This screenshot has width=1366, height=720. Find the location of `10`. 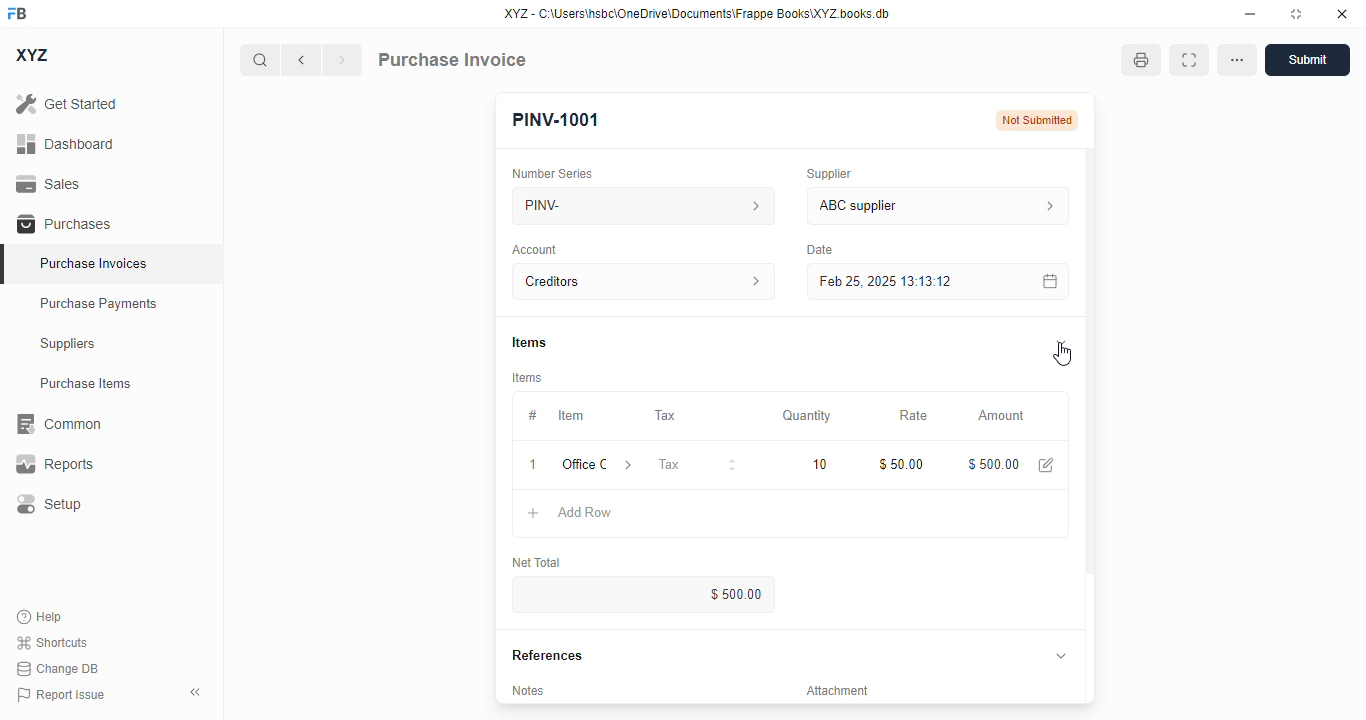

10 is located at coordinates (818, 463).